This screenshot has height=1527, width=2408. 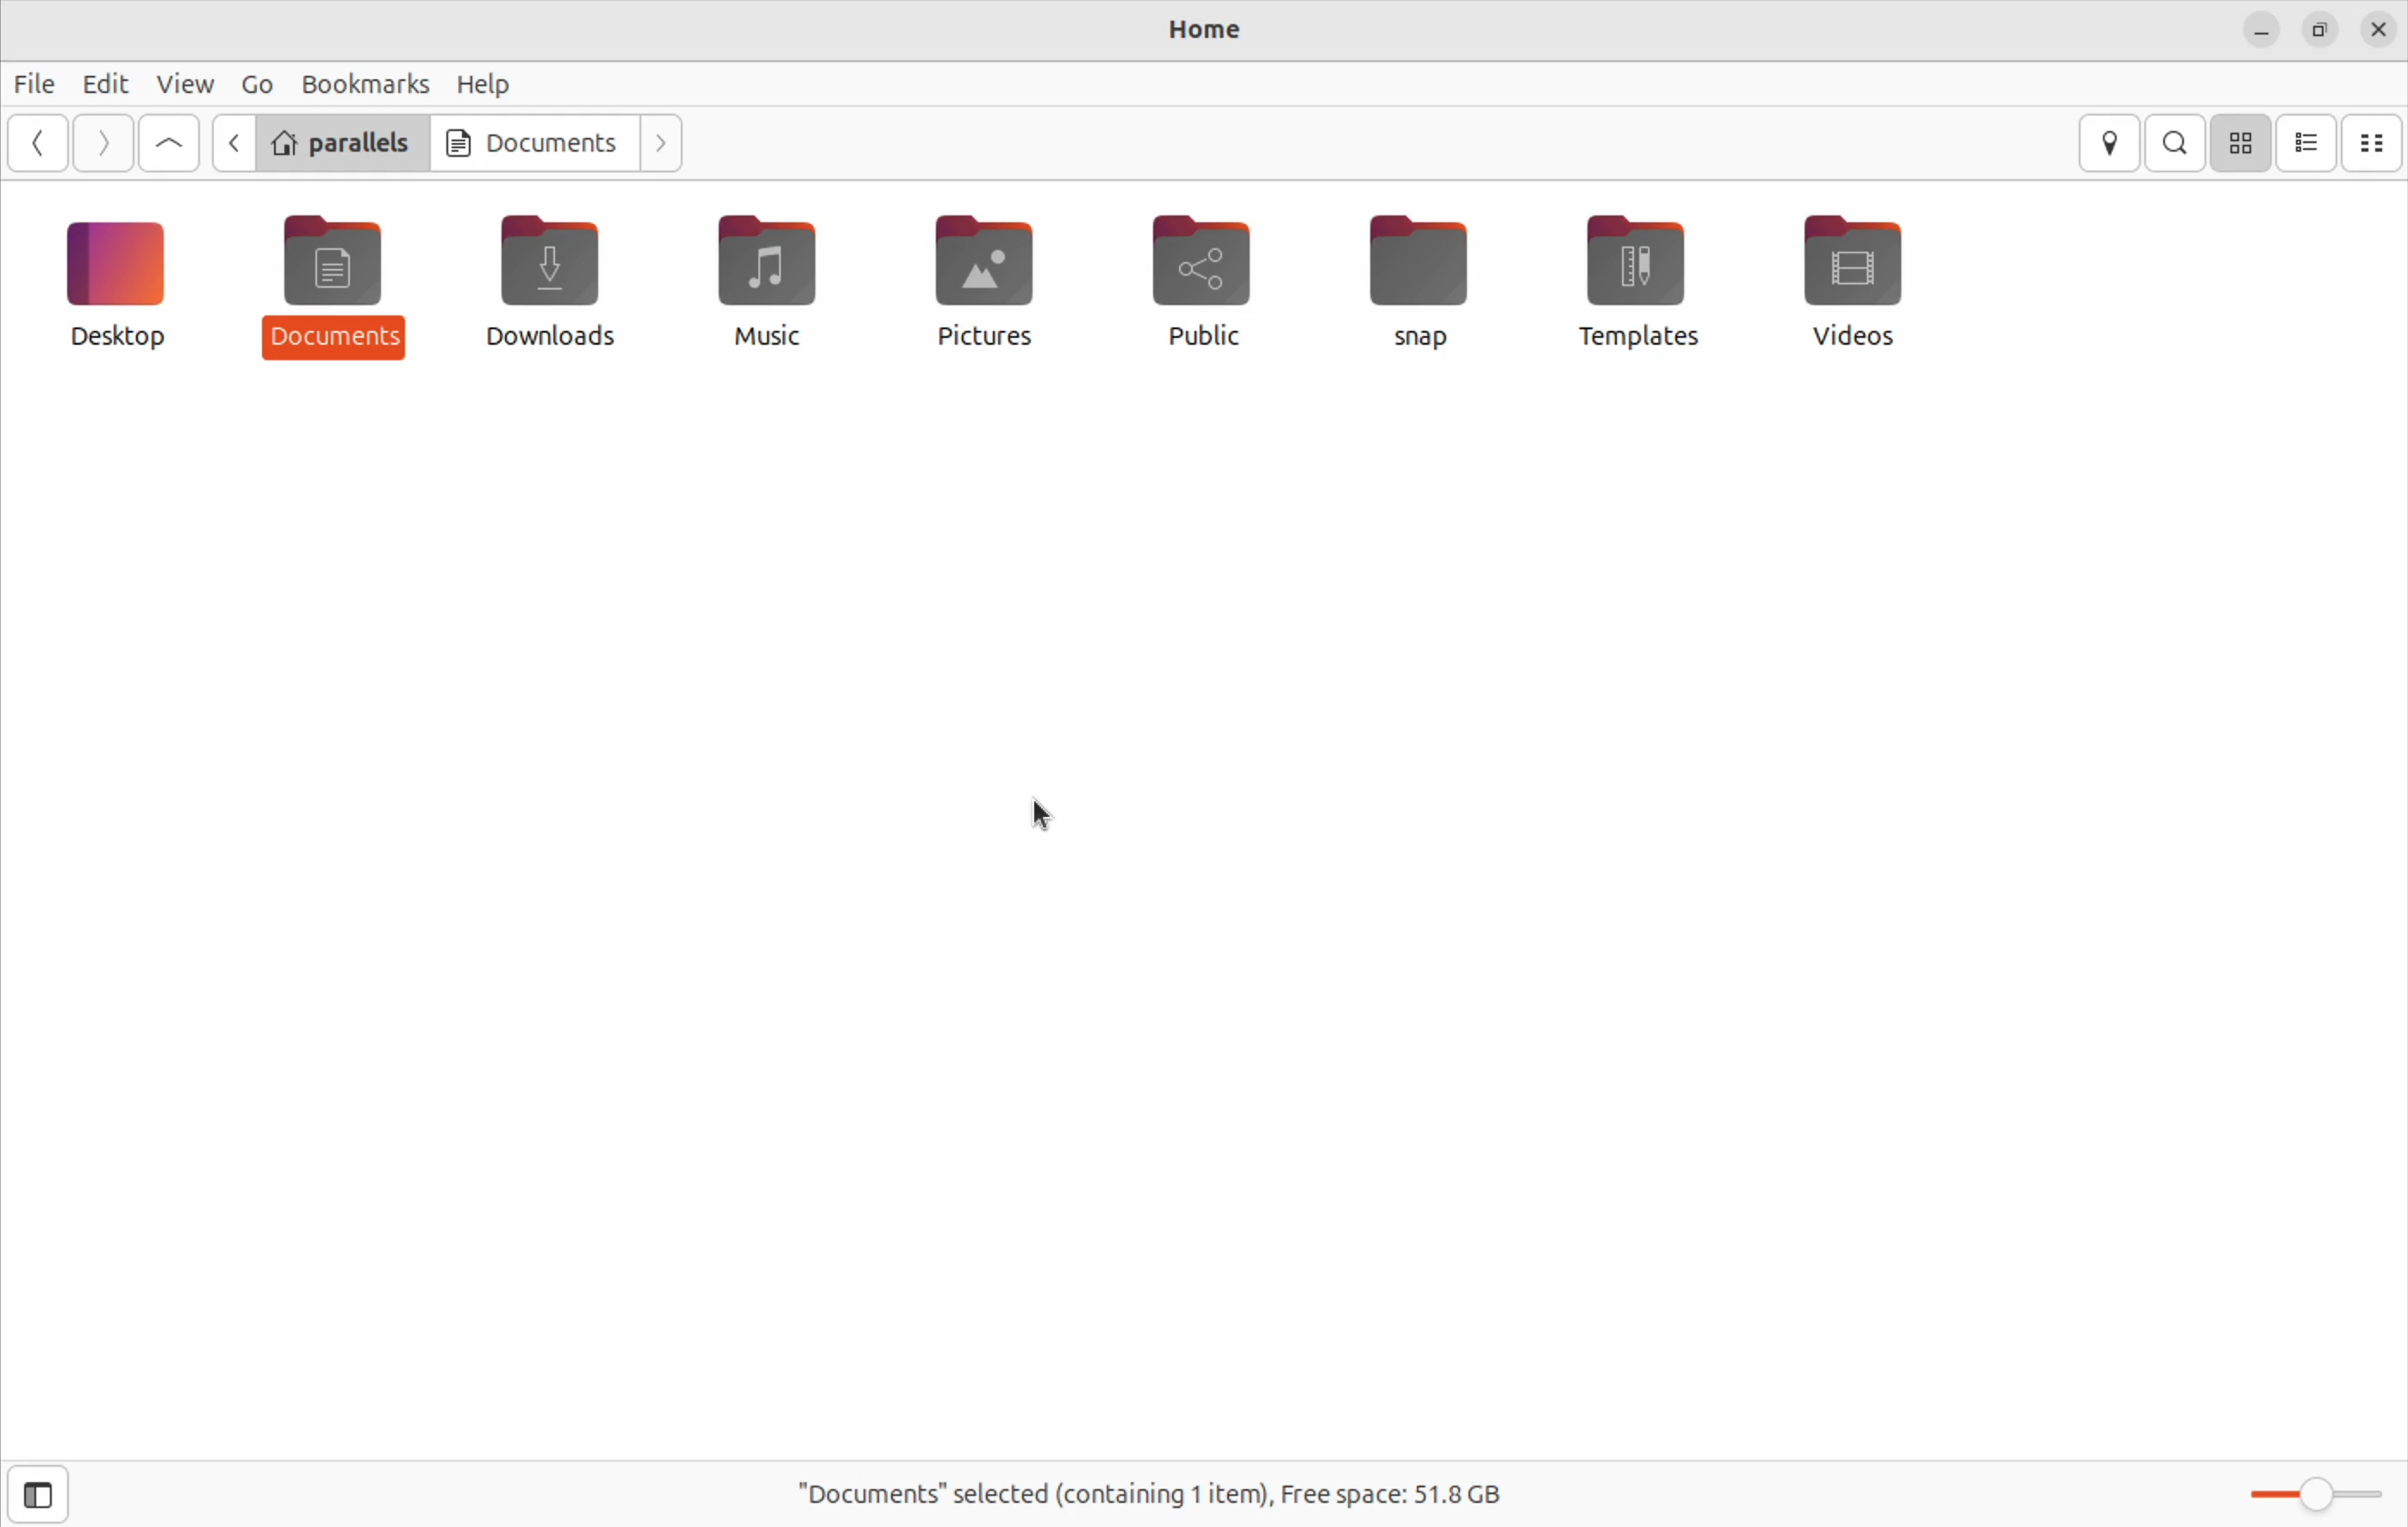 I want to click on public, so click(x=1220, y=281).